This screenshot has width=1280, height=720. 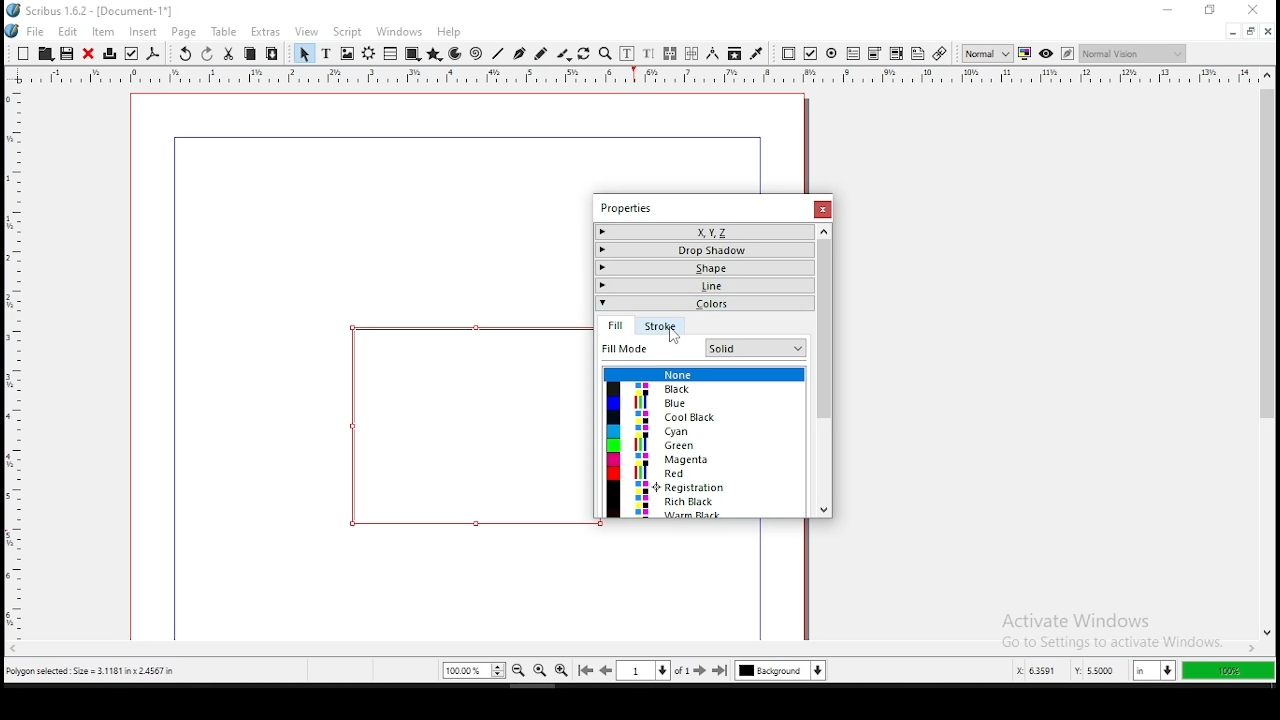 What do you see at coordinates (704, 513) in the screenshot?
I see `warm black` at bounding box center [704, 513].